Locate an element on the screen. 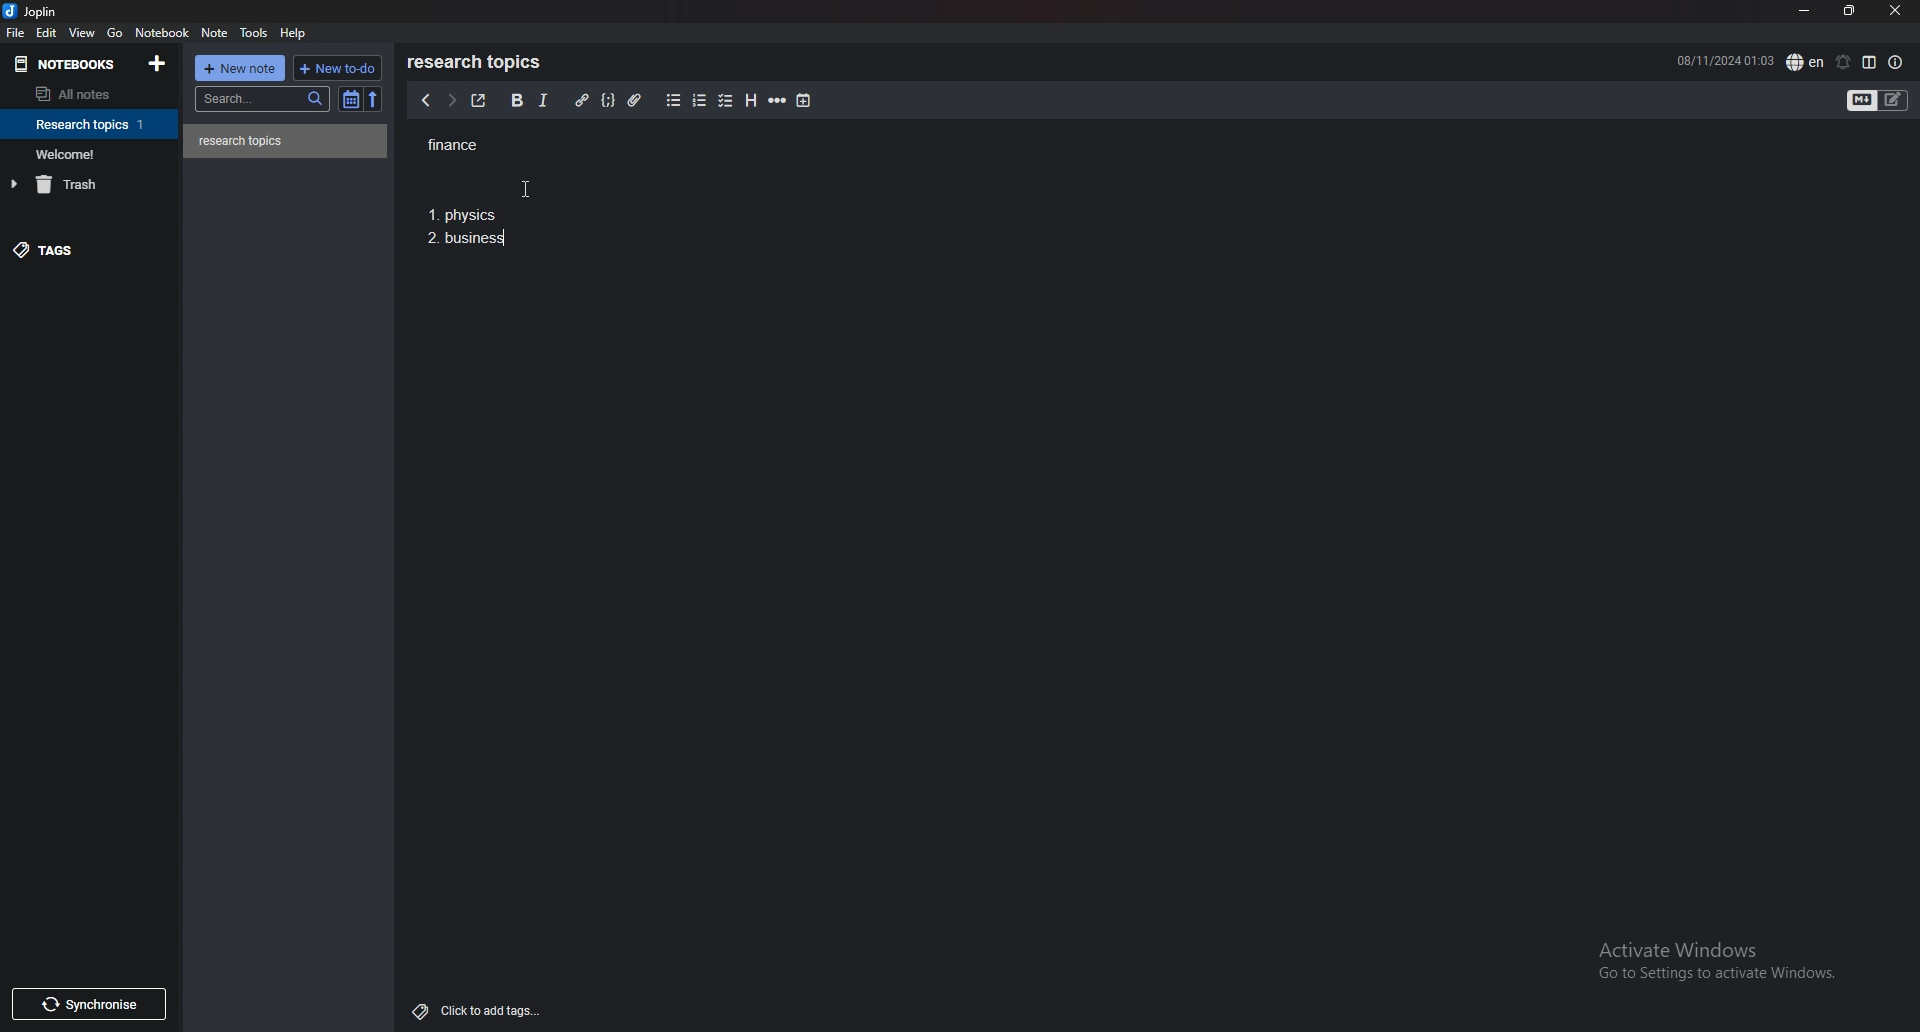 This screenshot has width=1920, height=1032. note properties is located at coordinates (1896, 62).